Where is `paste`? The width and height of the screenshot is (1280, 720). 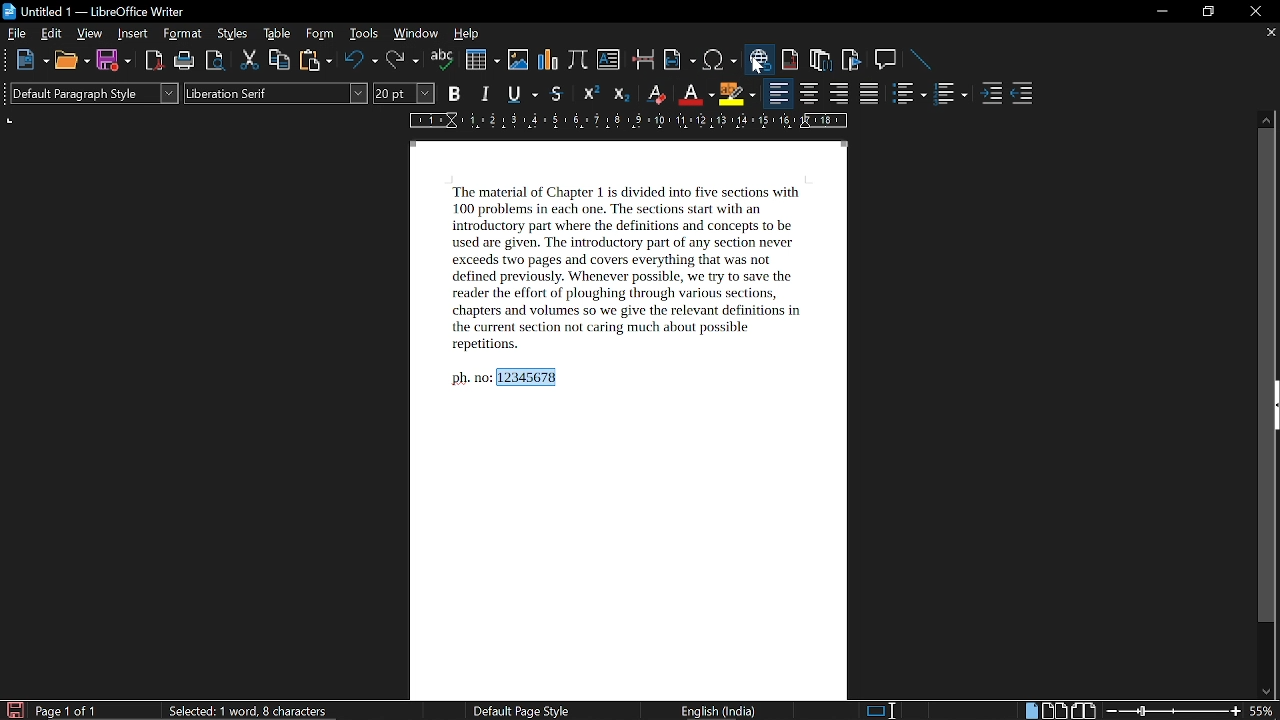
paste is located at coordinates (316, 60).